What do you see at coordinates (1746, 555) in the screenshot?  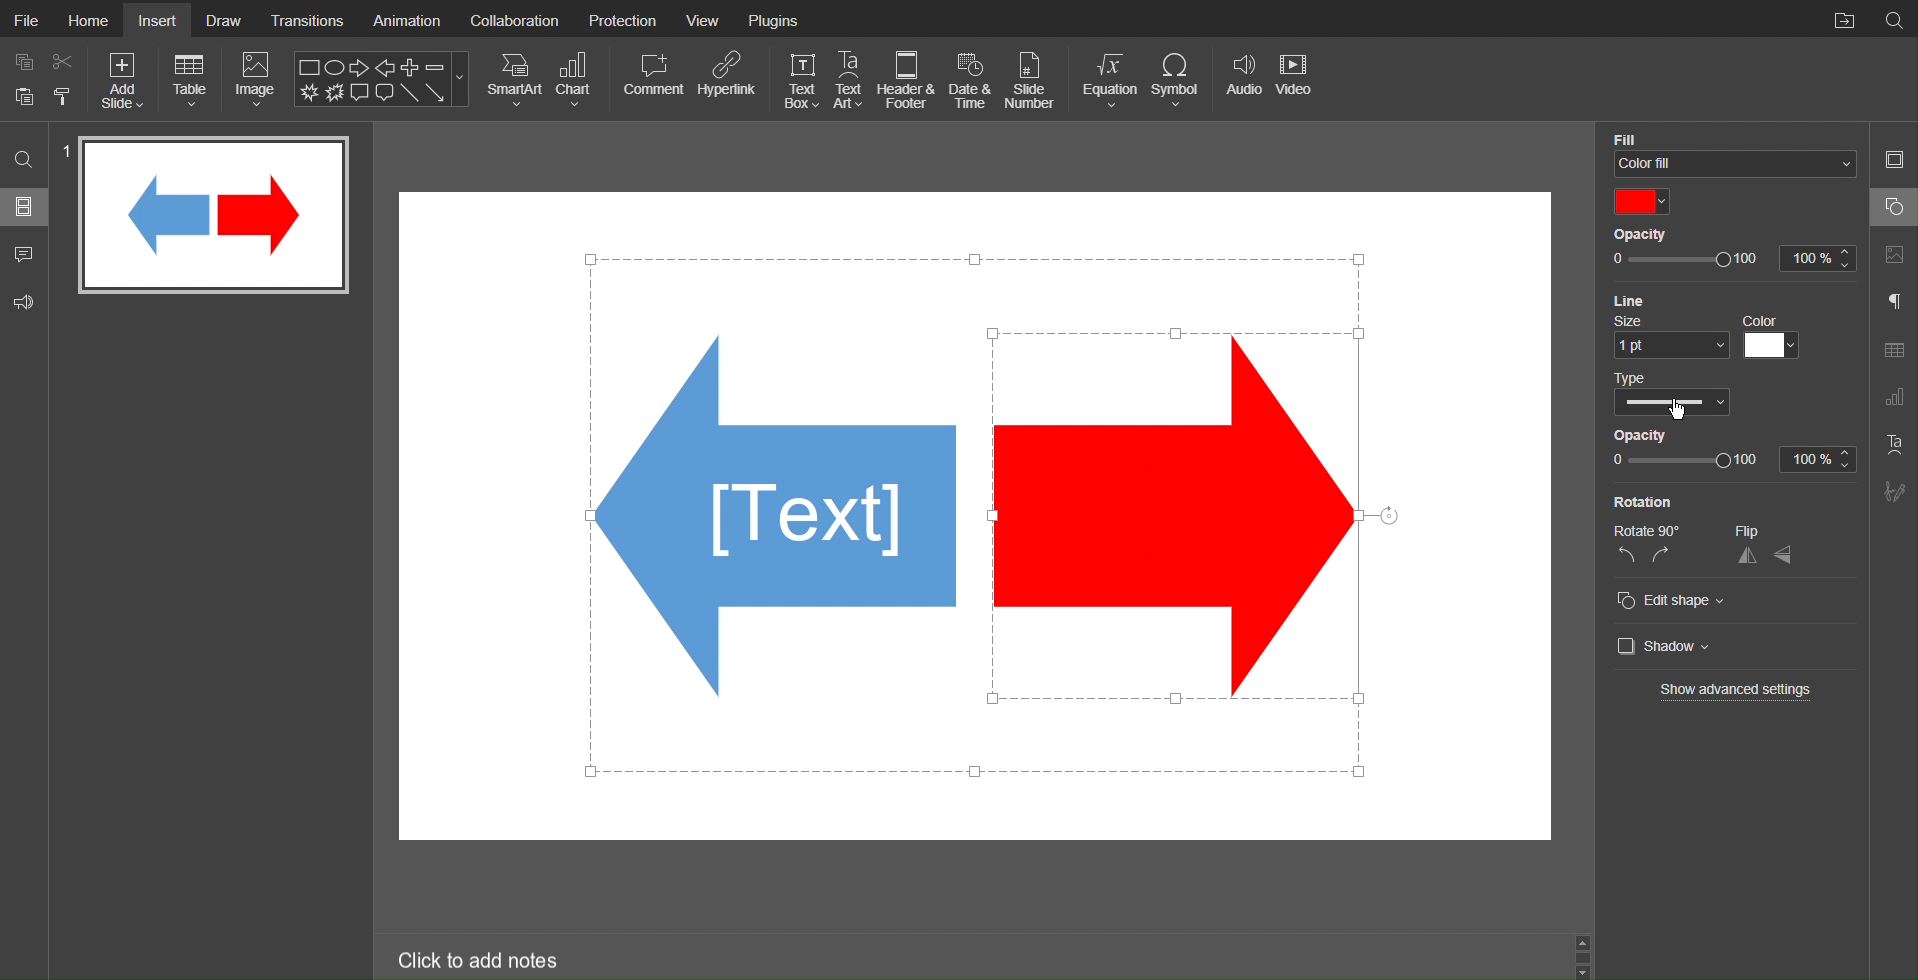 I see `horizontal flip` at bounding box center [1746, 555].